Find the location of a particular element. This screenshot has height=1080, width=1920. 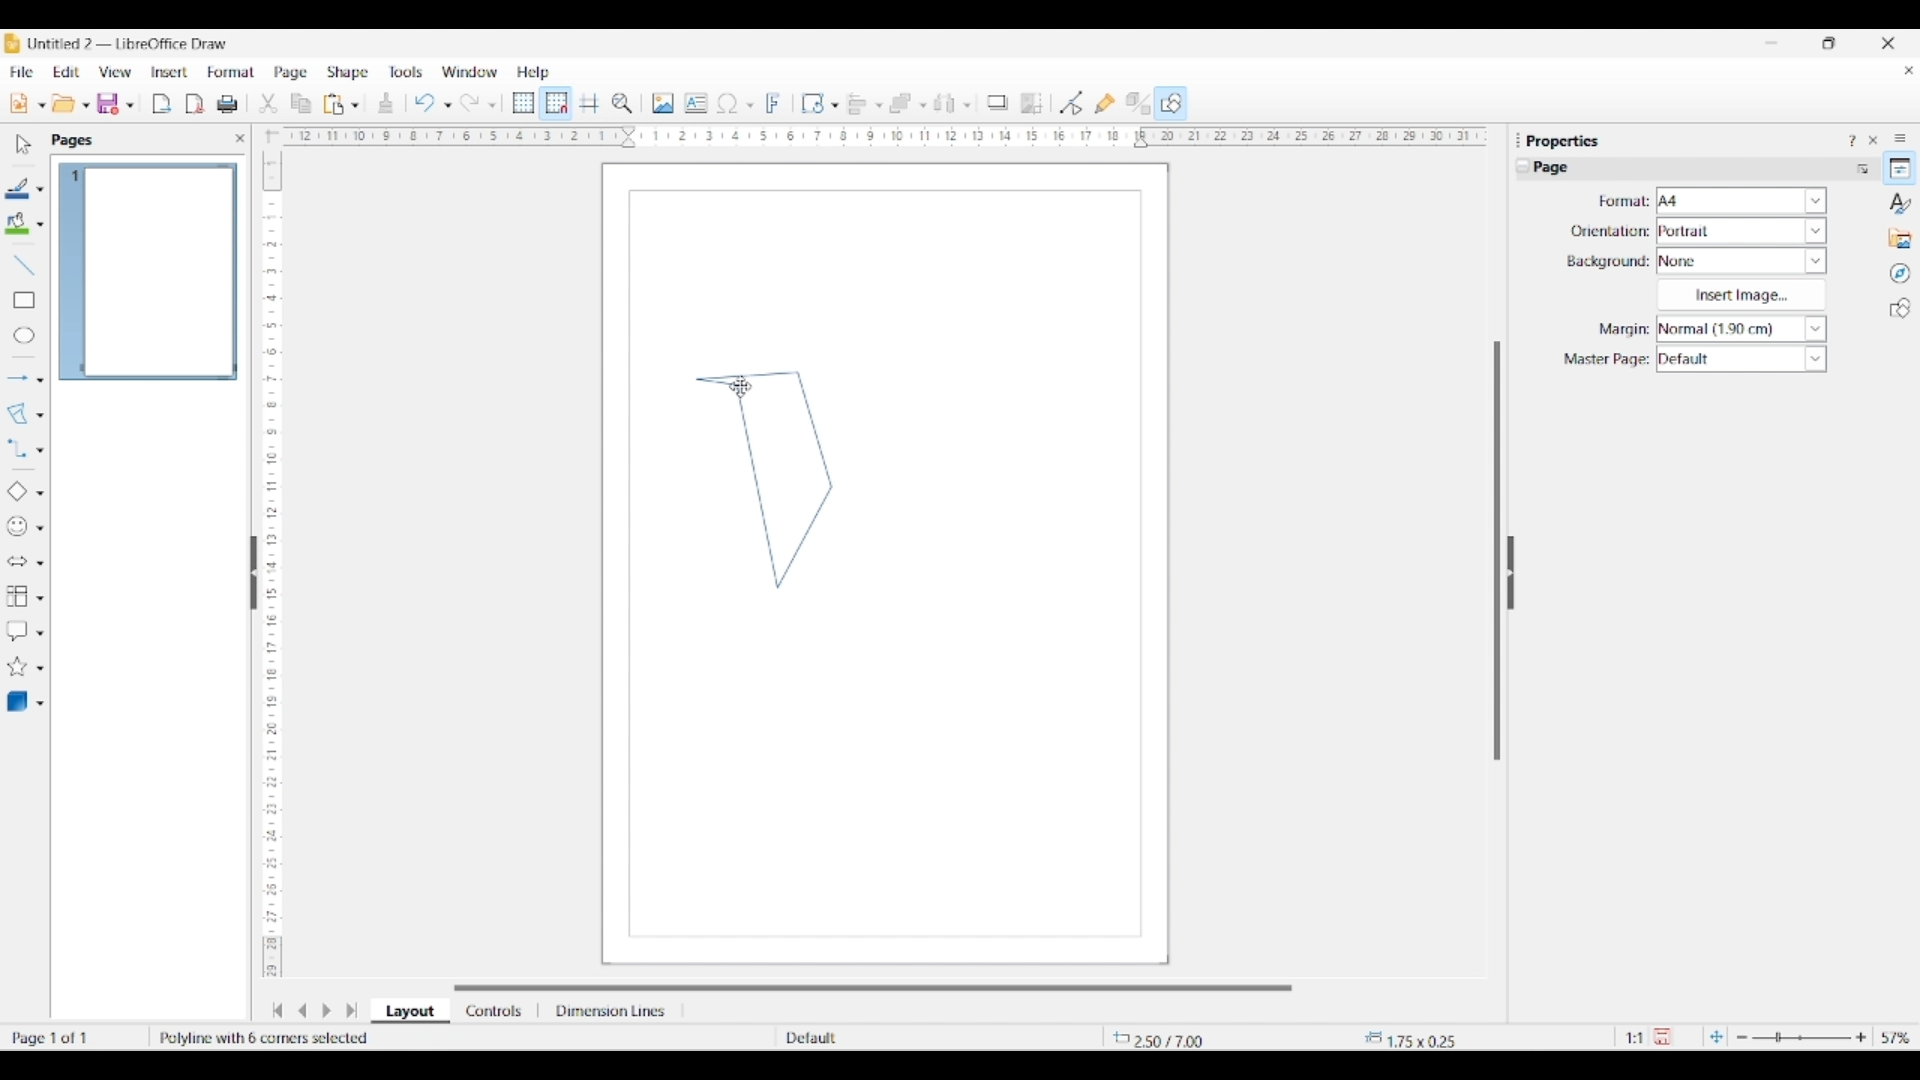

Properties is located at coordinates (1900, 168).